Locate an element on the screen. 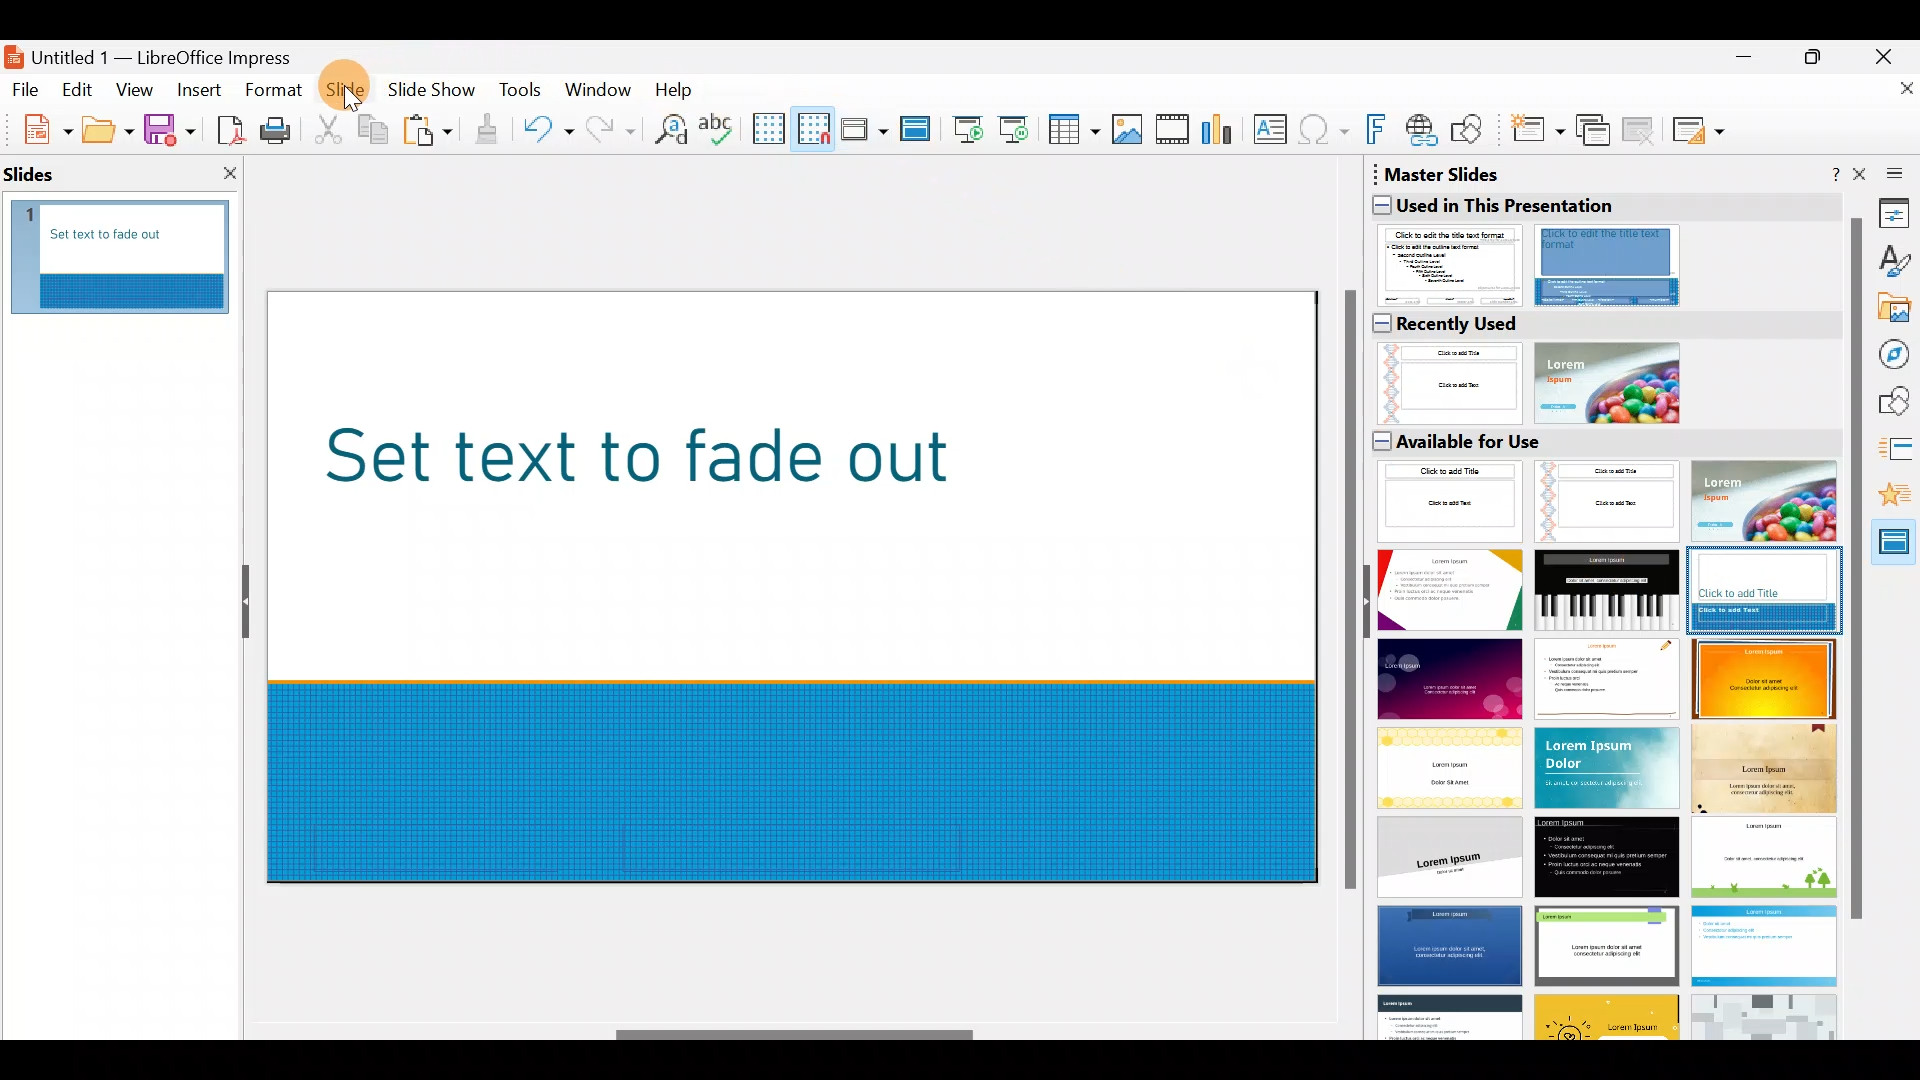 This screenshot has width=1920, height=1080. Redo is located at coordinates (608, 129).